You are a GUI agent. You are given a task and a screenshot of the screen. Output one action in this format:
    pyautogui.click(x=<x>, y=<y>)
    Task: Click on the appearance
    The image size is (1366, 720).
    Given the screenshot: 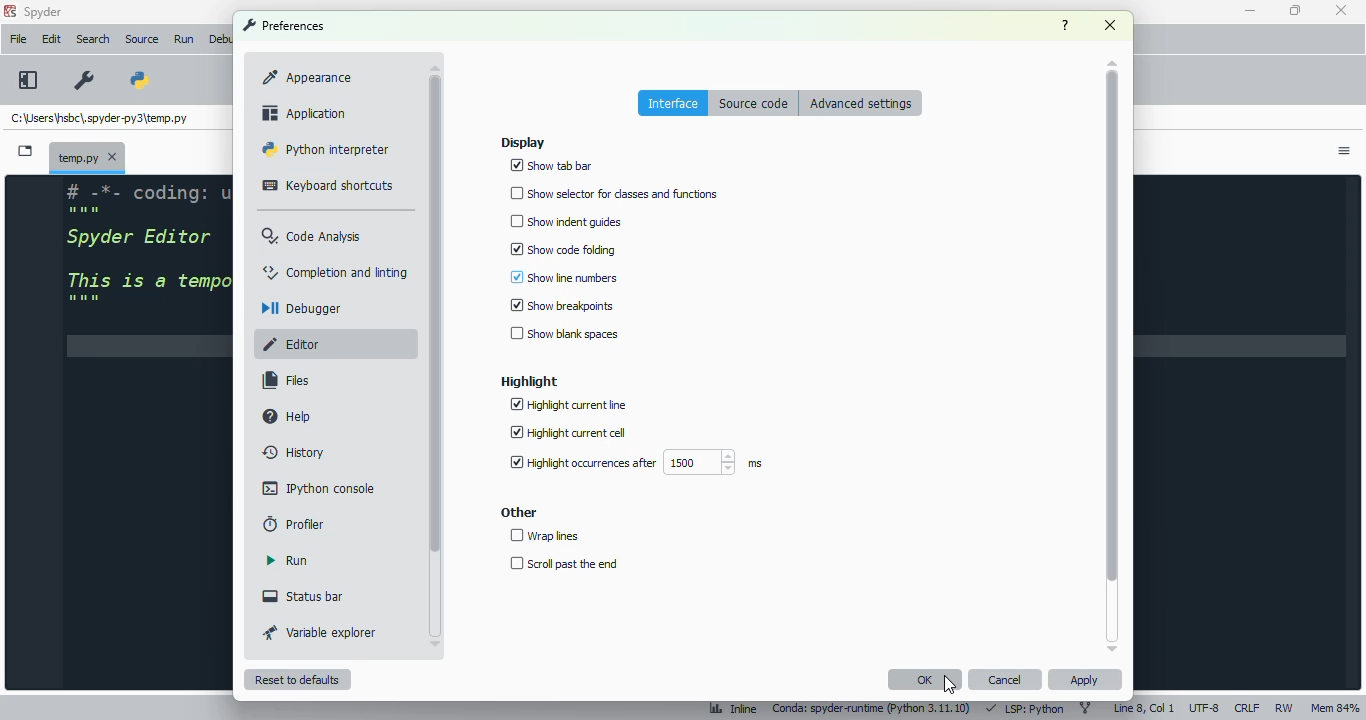 What is the action you would take?
    pyautogui.click(x=306, y=78)
    